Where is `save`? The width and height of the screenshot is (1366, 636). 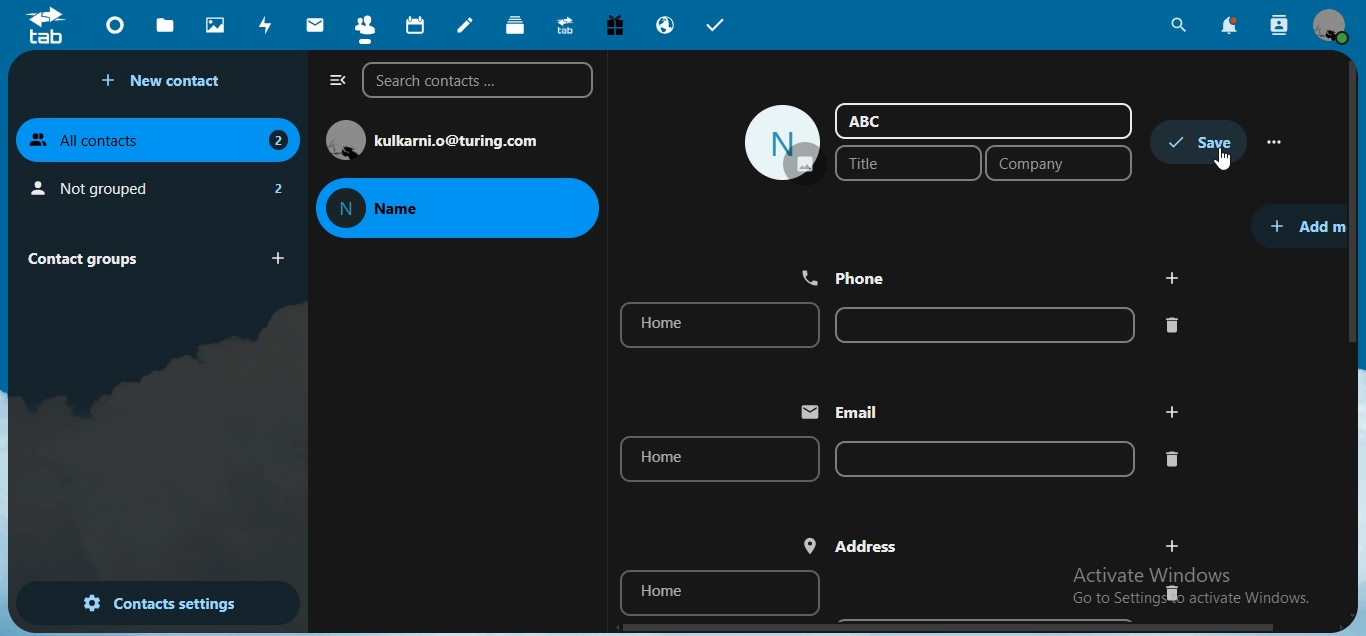 save is located at coordinates (1202, 142).